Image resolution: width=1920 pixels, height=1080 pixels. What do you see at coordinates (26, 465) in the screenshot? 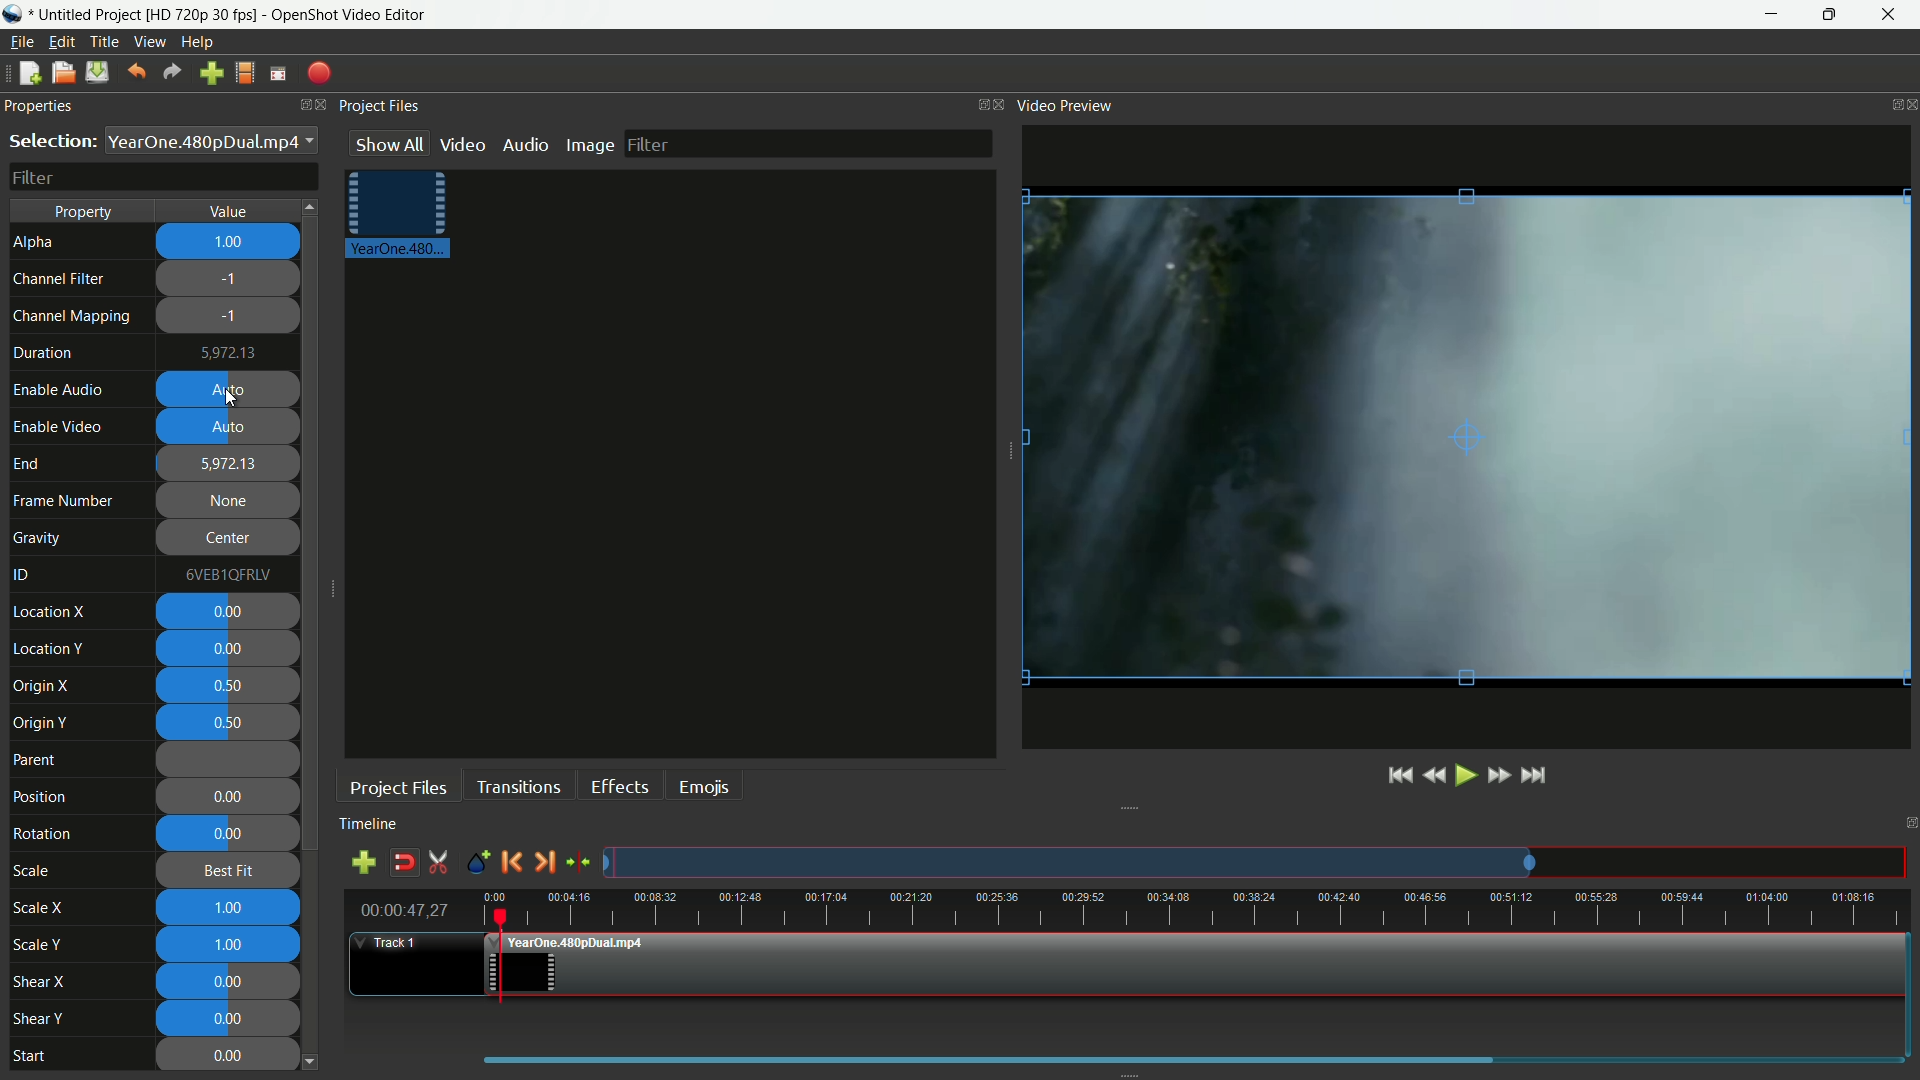
I see `end` at bounding box center [26, 465].